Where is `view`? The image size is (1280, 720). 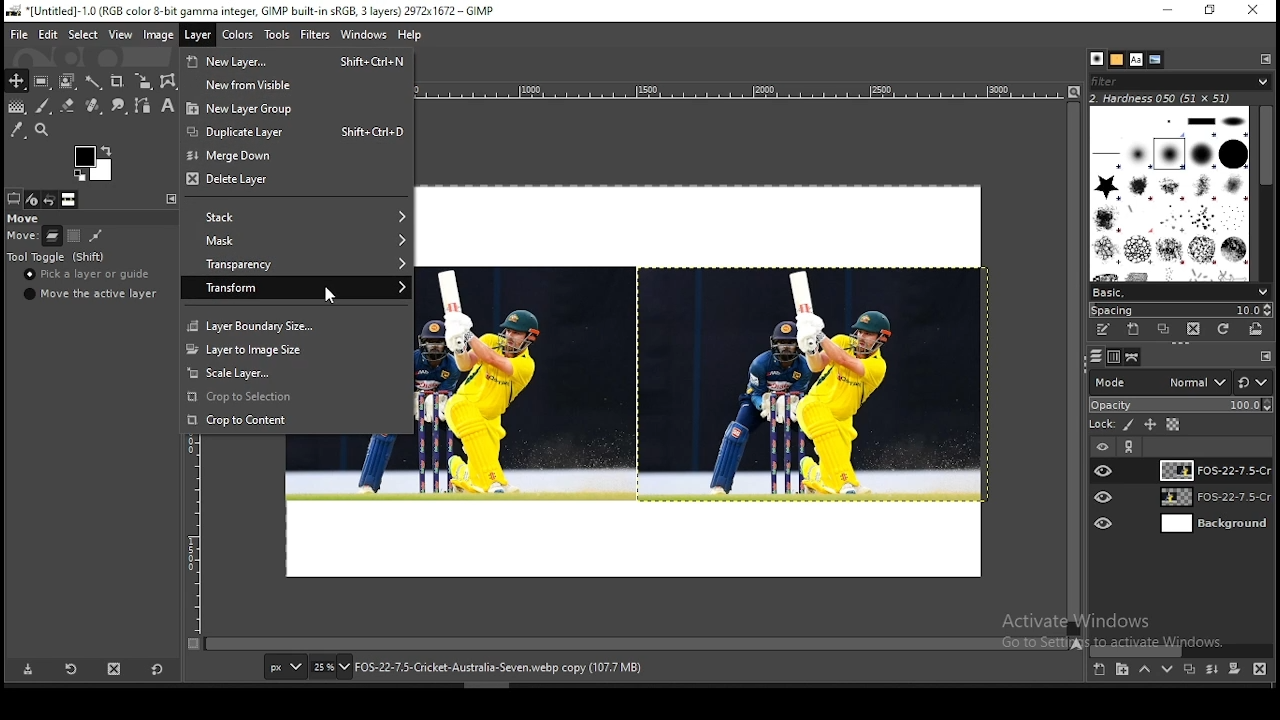 view is located at coordinates (119, 34).